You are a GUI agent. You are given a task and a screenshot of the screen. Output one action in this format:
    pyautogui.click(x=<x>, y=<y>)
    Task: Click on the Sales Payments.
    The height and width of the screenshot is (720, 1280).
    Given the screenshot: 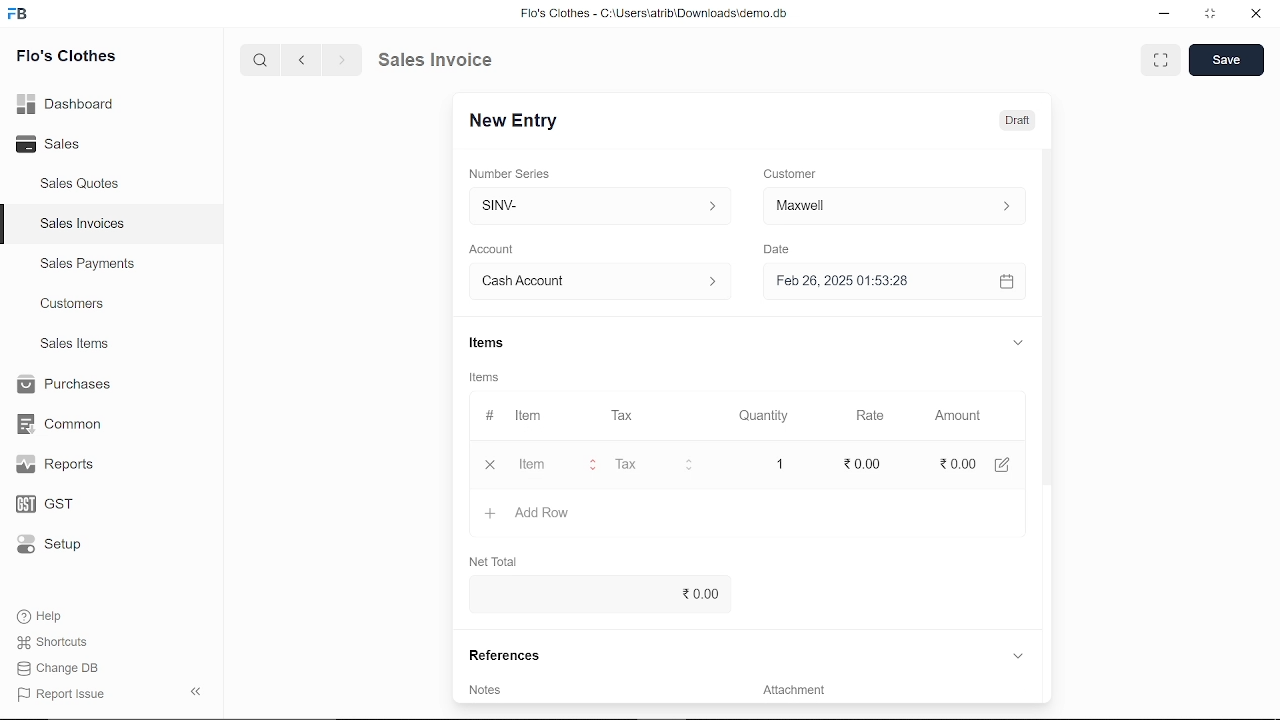 What is the action you would take?
    pyautogui.click(x=86, y=264)
    